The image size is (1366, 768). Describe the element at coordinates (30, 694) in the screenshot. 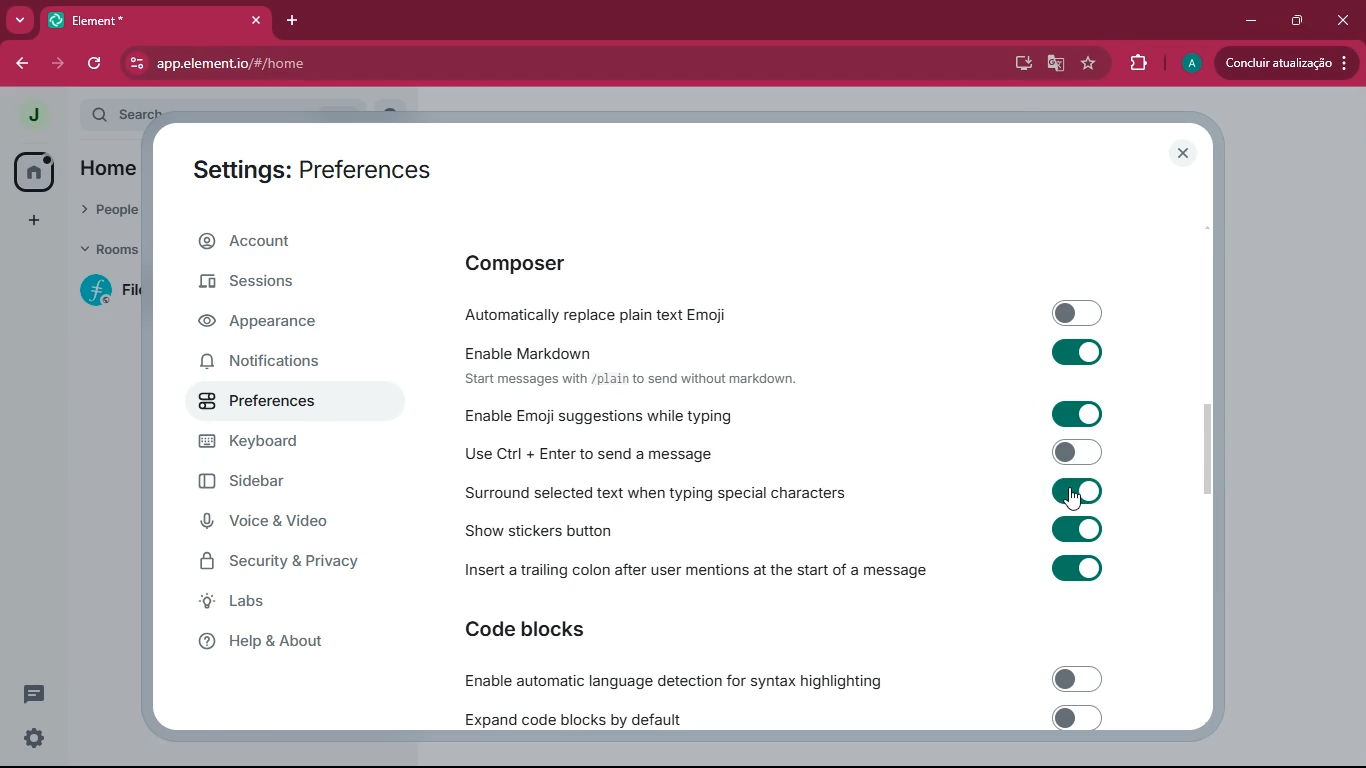

I see `conversation` at that location.